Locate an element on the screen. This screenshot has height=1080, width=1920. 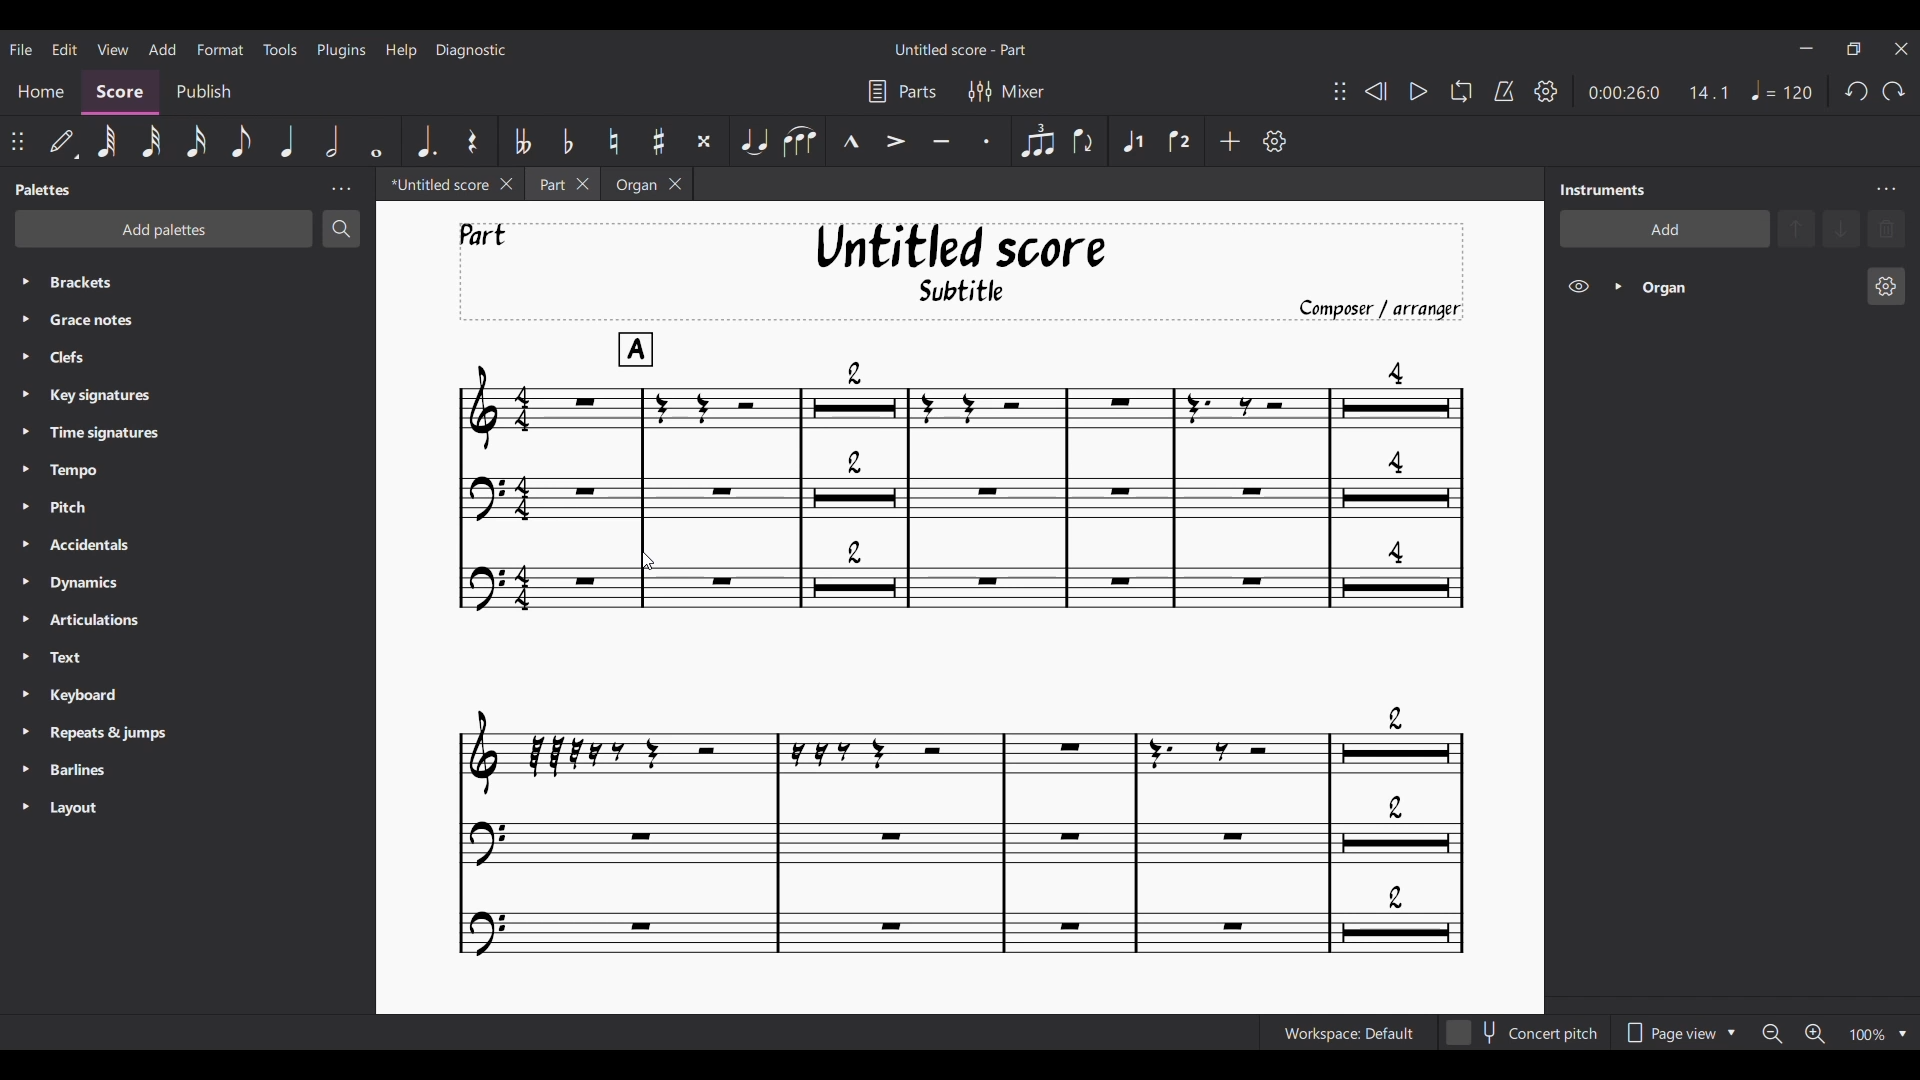
64th note is located at coordinates (106, 142).